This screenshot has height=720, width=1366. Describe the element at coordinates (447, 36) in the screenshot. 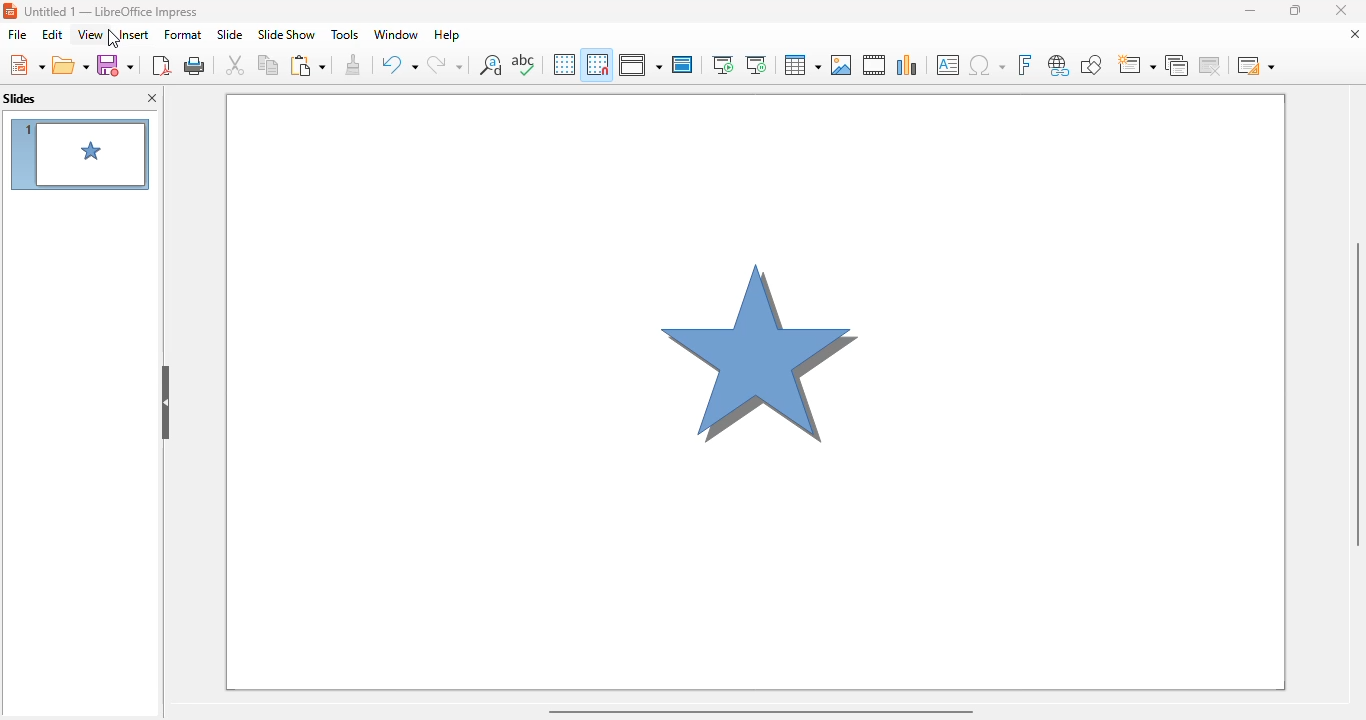

I see `help` at that location.